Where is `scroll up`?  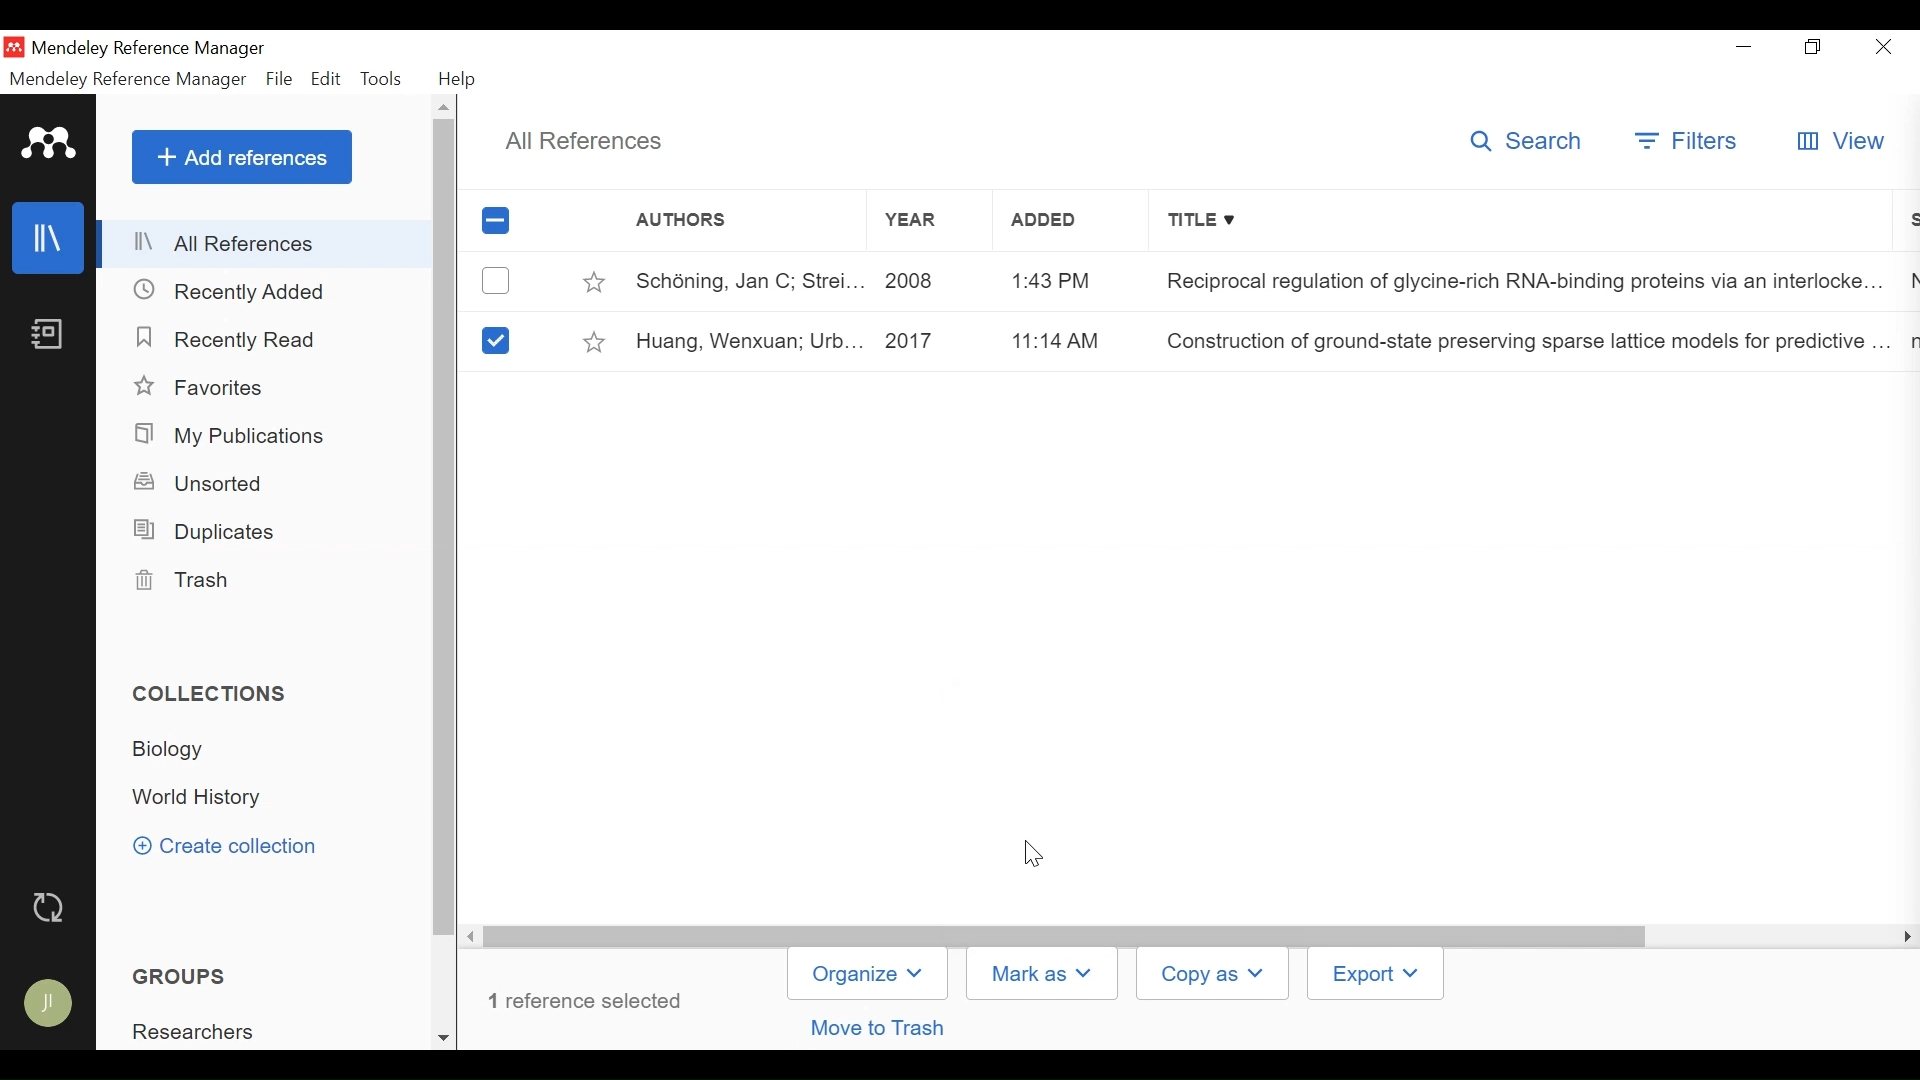
scroll up is located at coordinates (446, 107).